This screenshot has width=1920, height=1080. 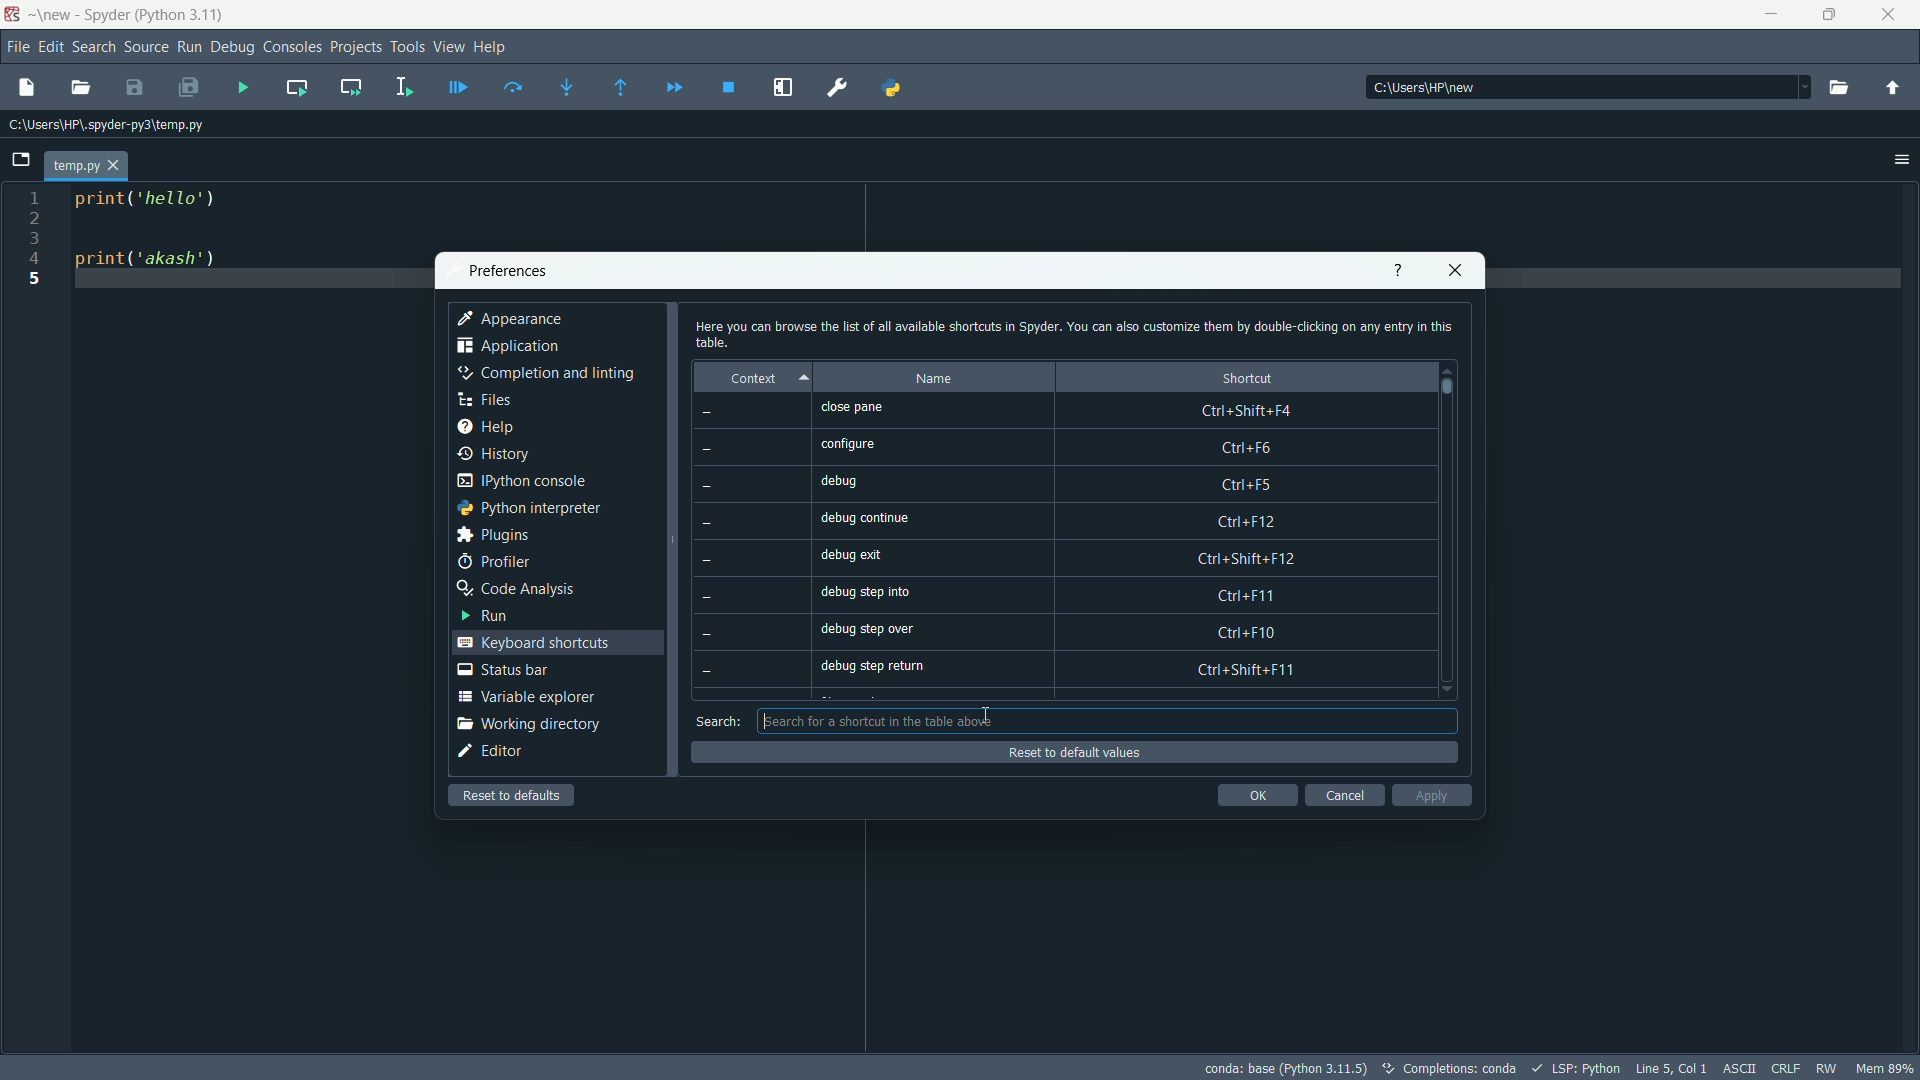 I want to click on ok, so click(x=1256, y=795).